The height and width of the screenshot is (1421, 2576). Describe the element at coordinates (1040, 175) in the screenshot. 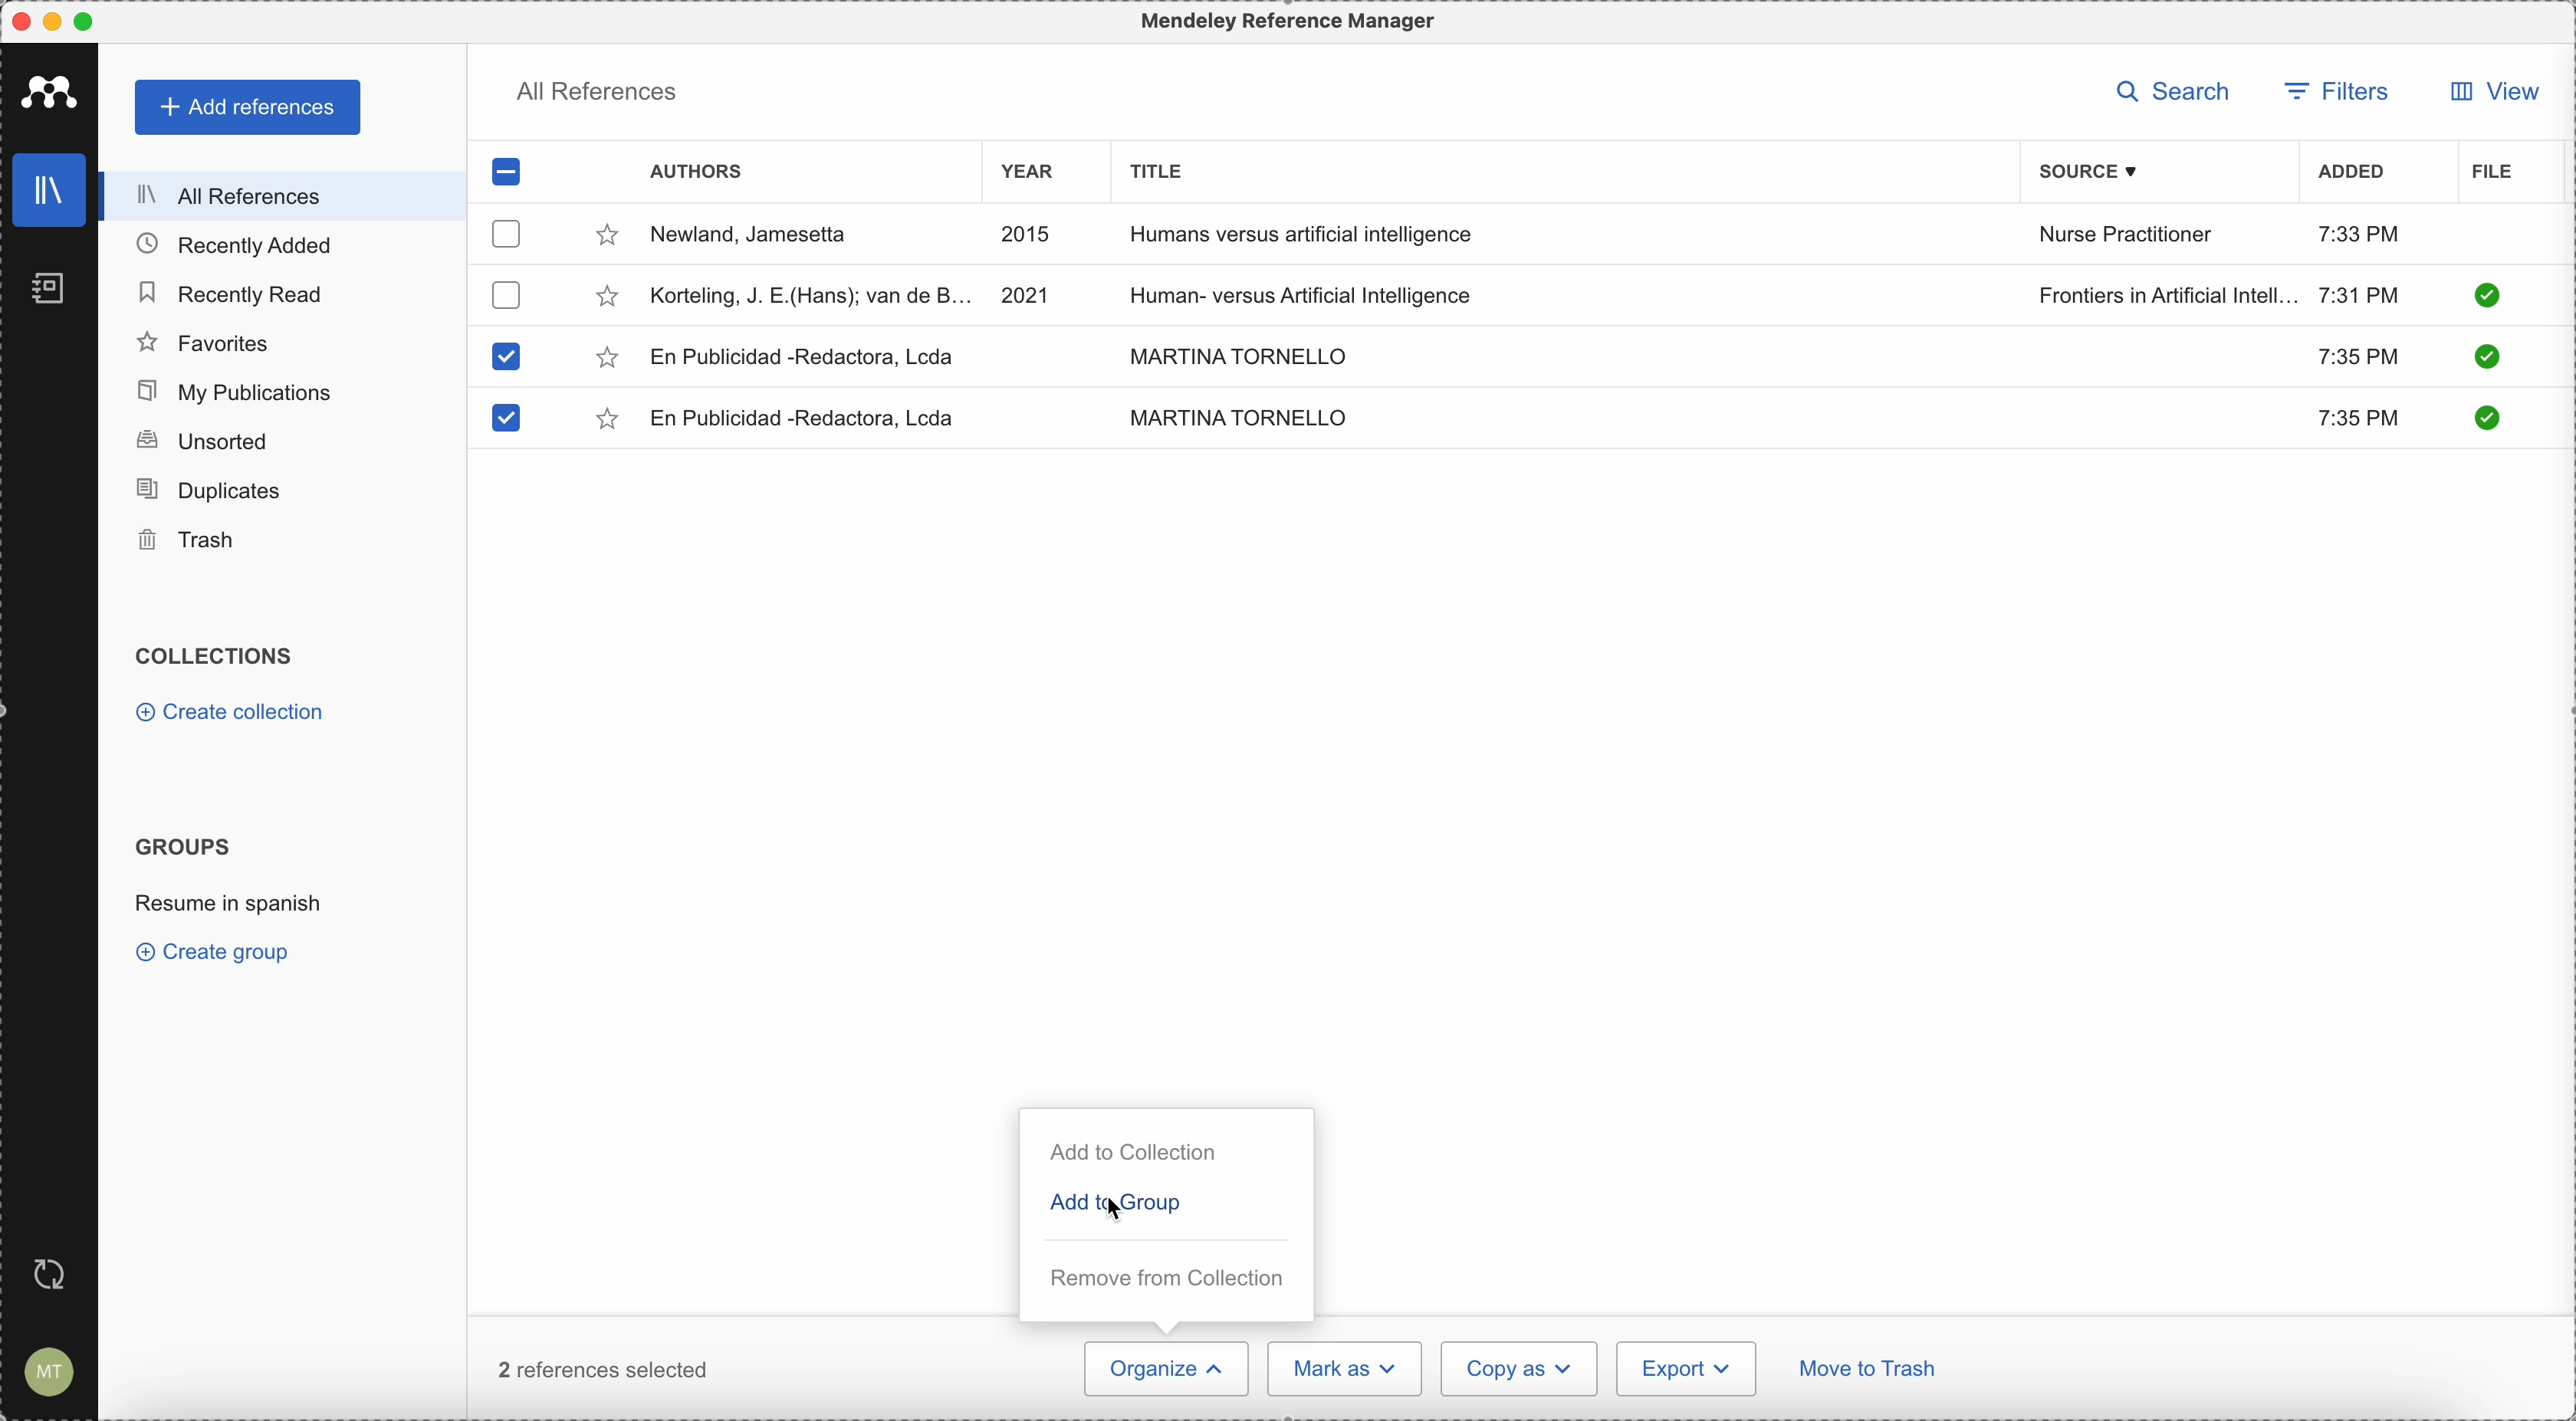

I see `year` at that location.